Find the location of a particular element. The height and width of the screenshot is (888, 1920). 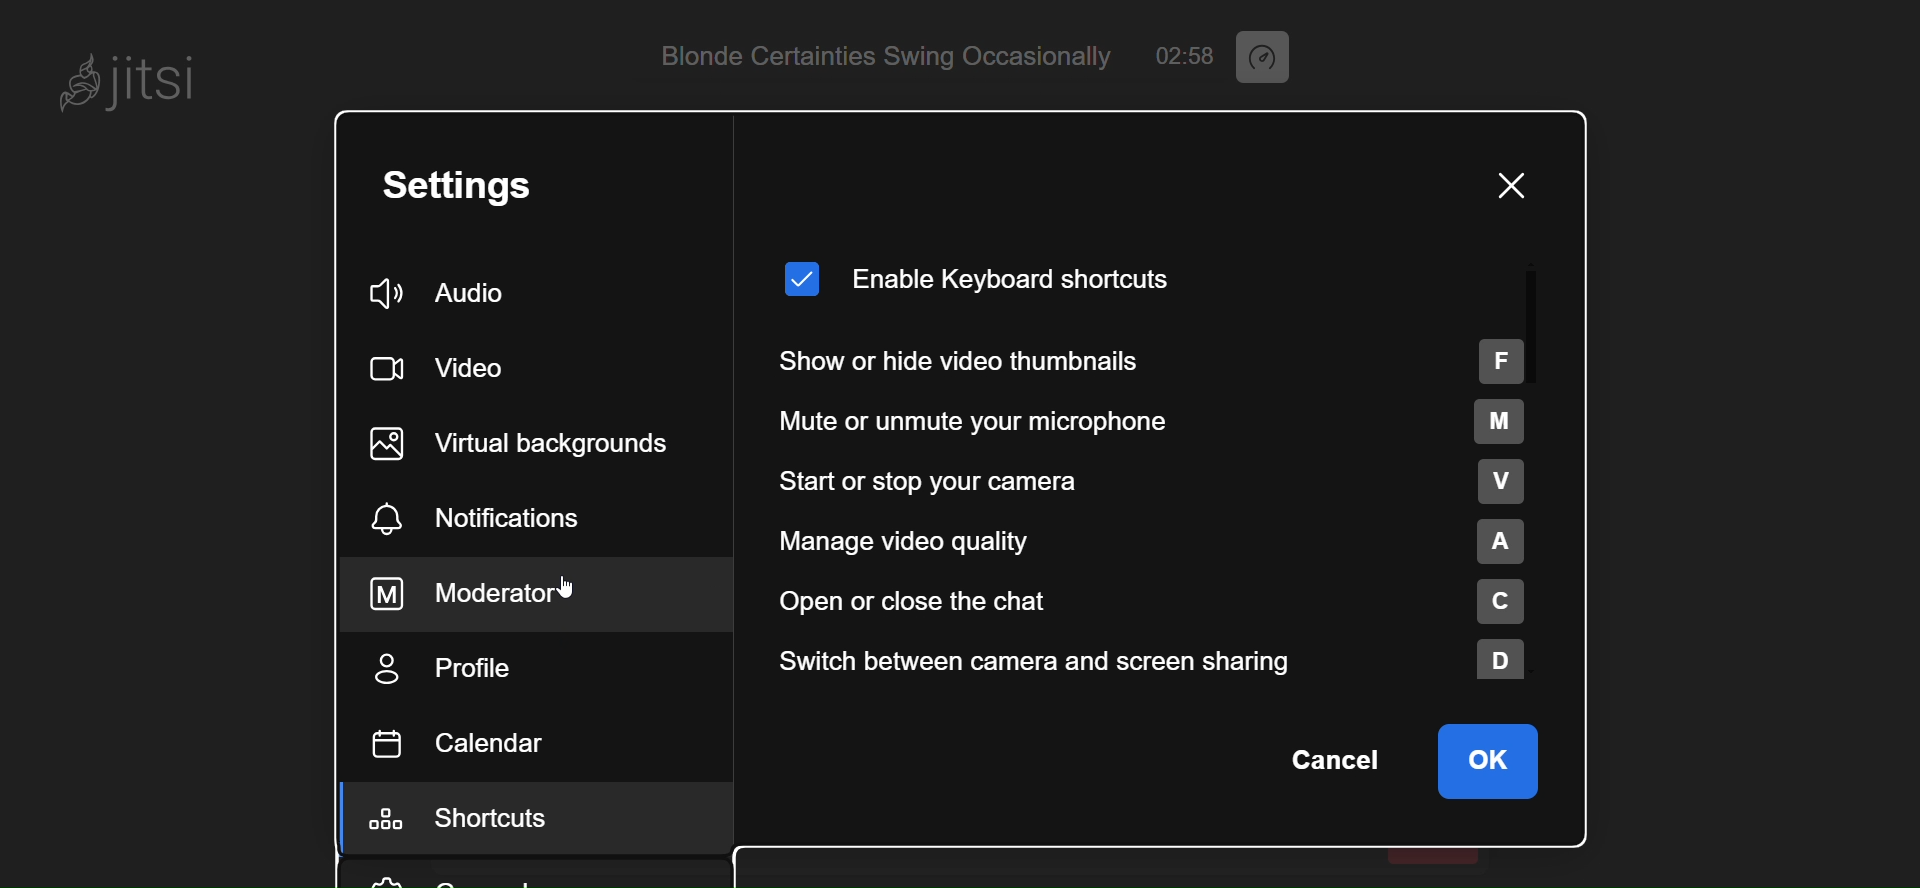

ok is located at coordinates (1489, 759).